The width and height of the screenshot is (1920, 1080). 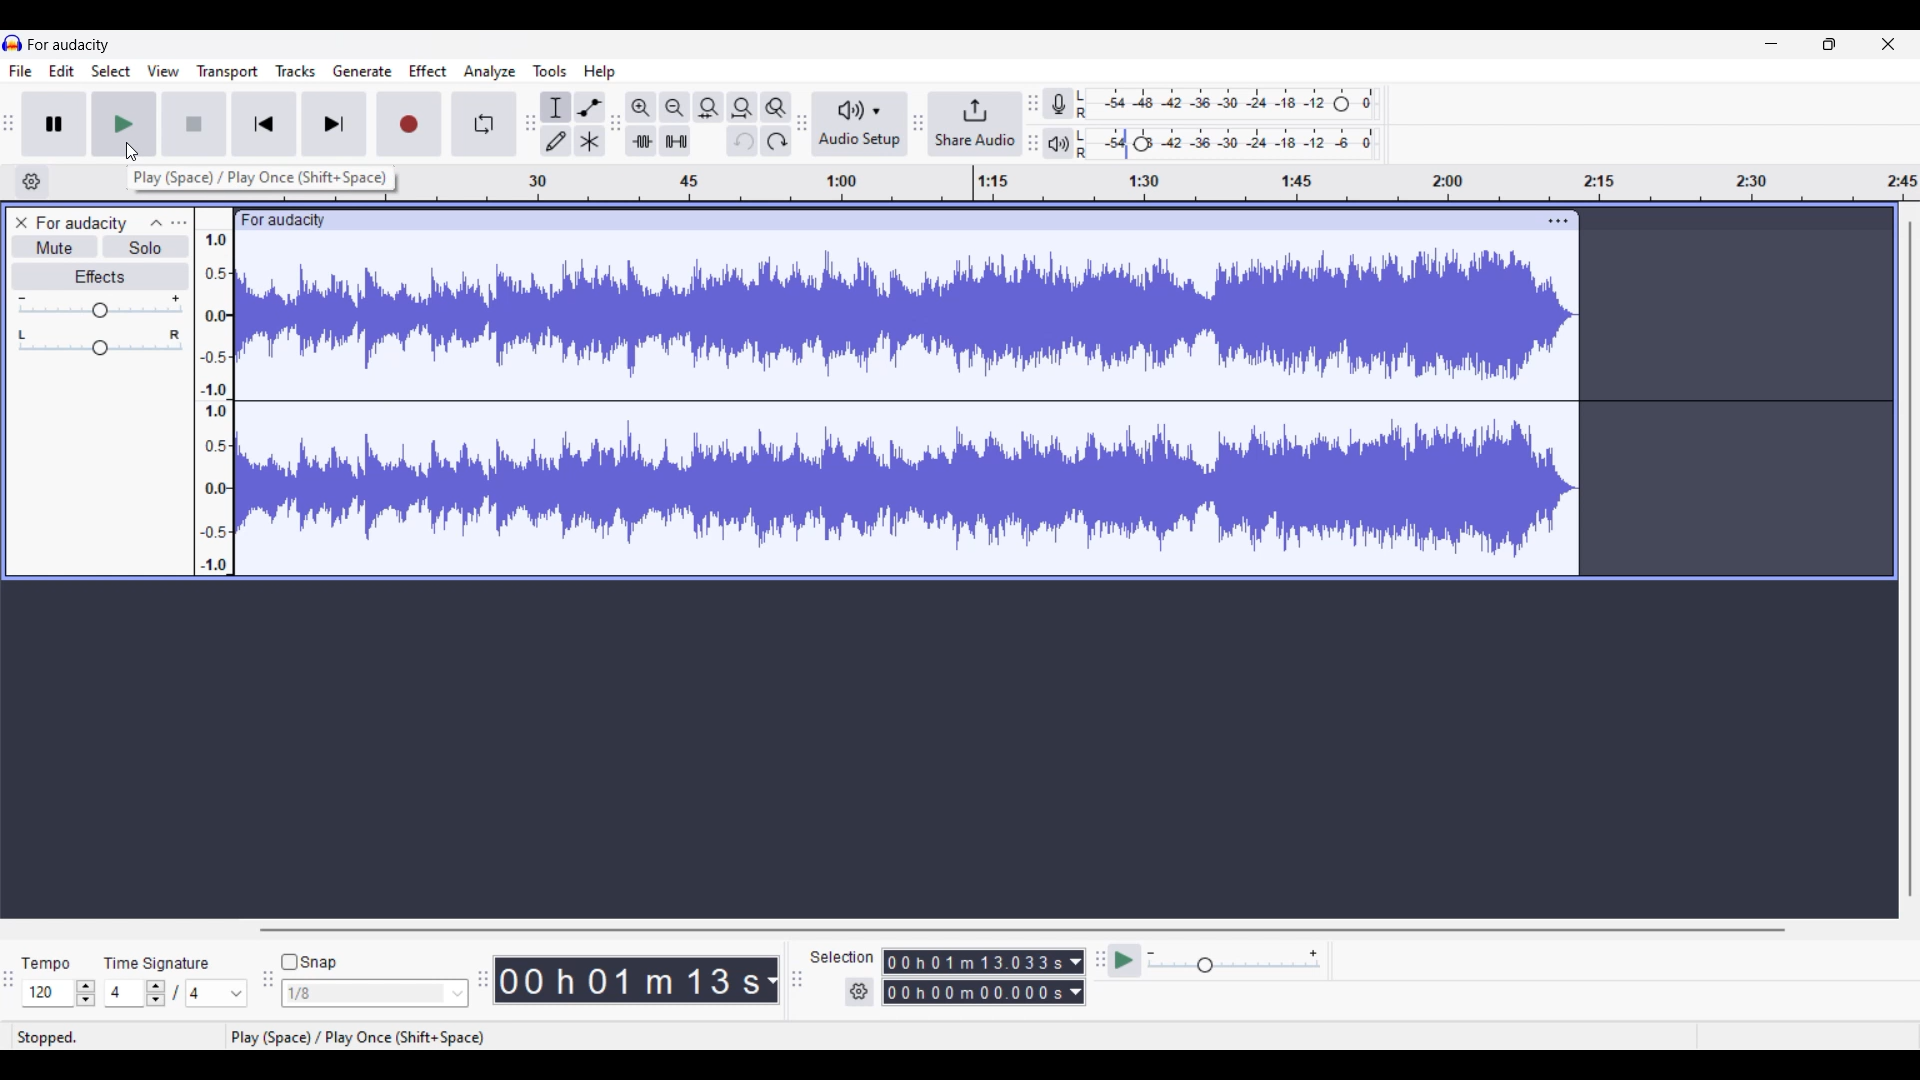 What do you see at coordinates (51, 1038) in the screenshot?
I see `stopped` at bounding box center [51, 1038].